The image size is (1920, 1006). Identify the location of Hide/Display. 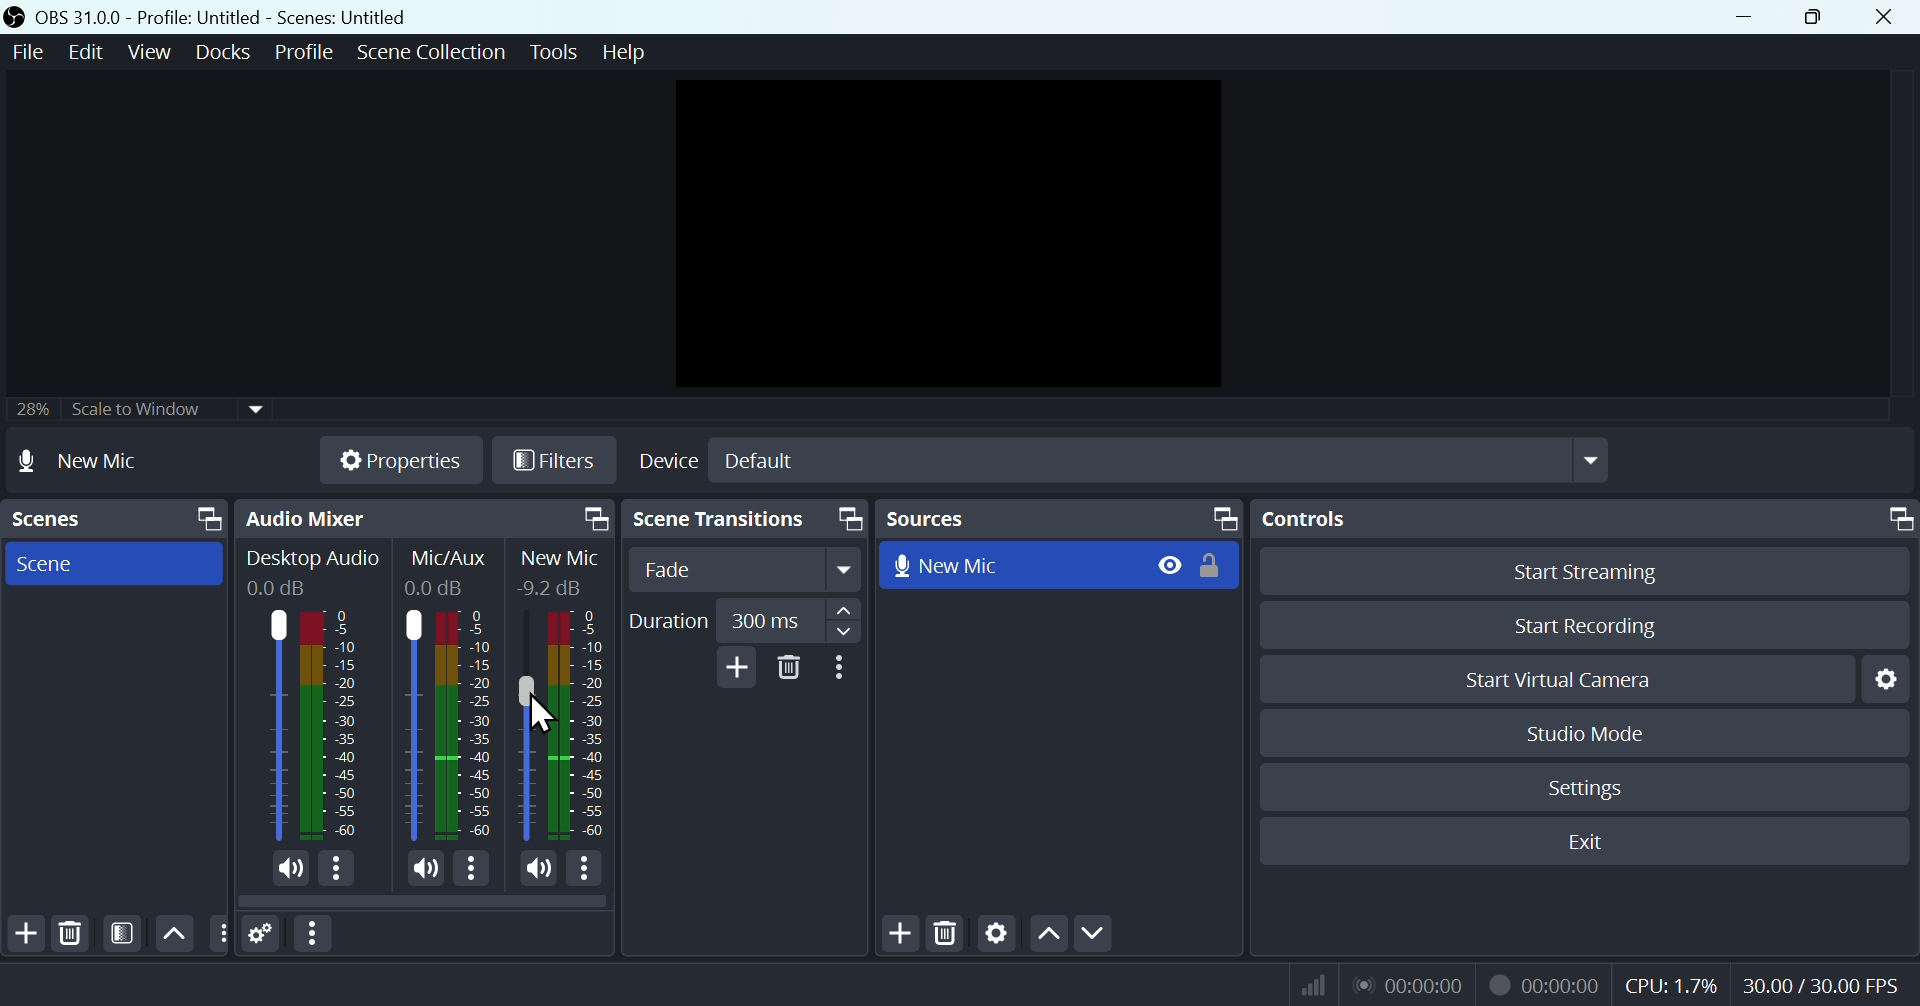
(1168, 564).